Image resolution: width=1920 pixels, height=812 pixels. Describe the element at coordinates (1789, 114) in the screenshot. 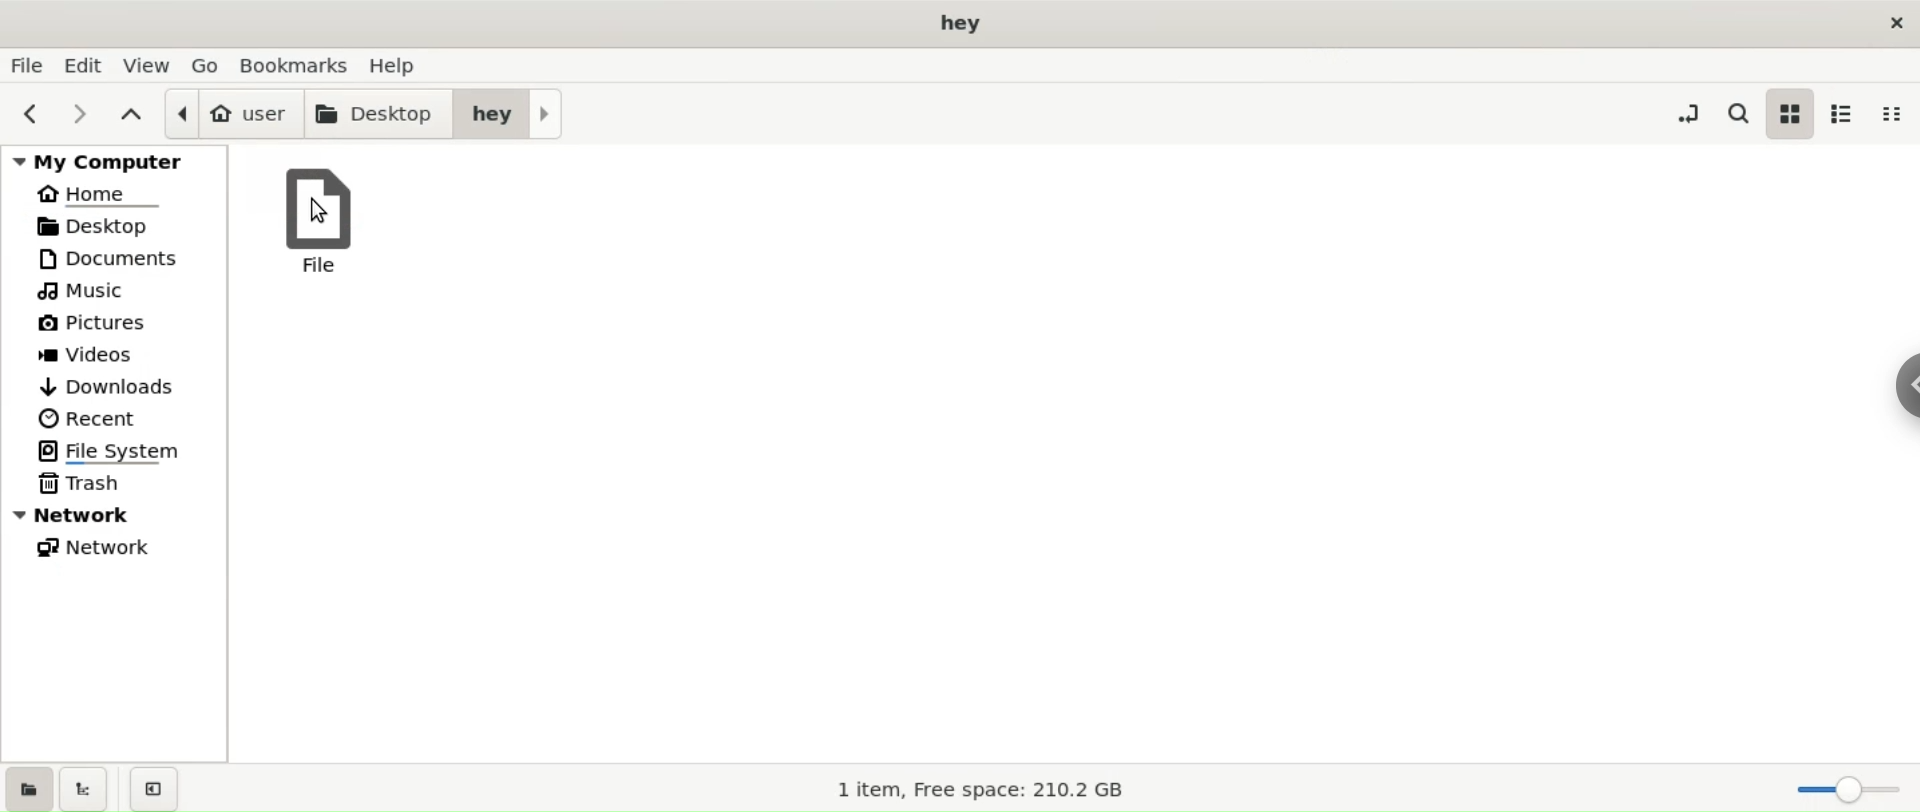

I see `icon view` at that location.